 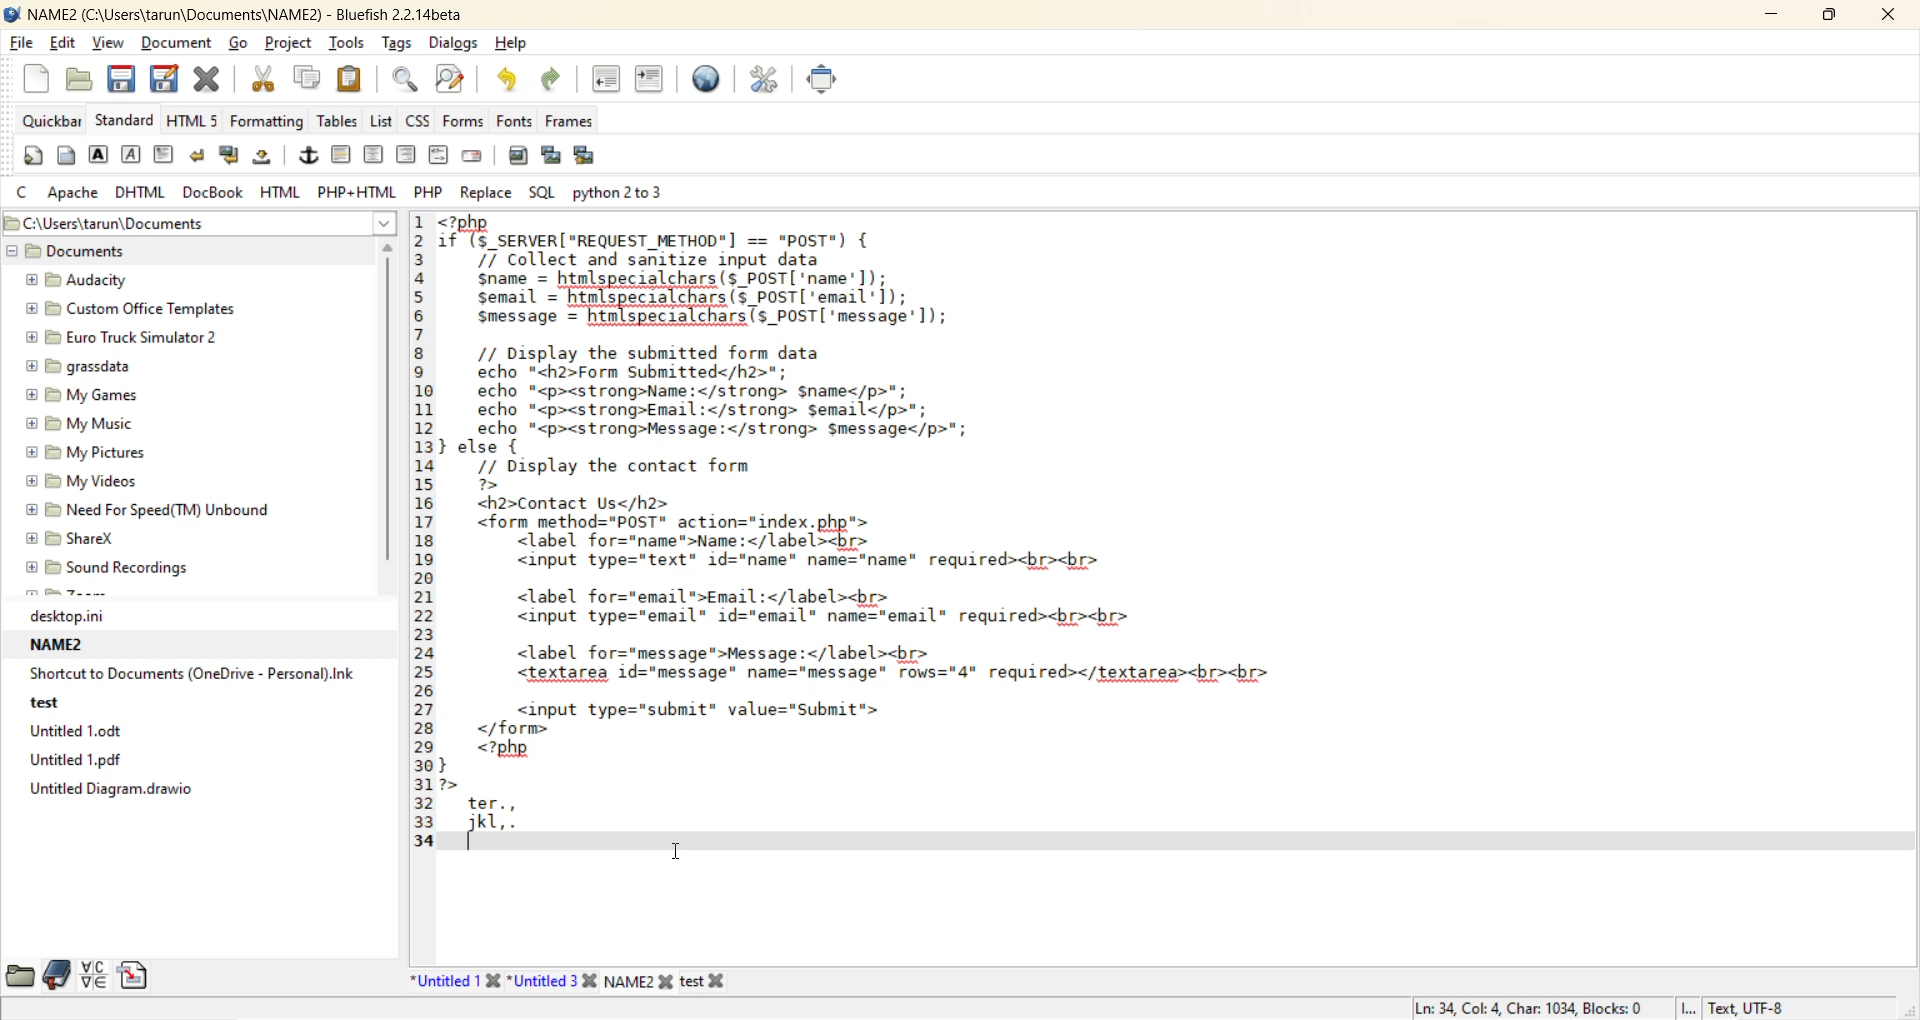 What do you see at coordinates (450, 79) in the screenshot?
I see `find and replace` at bounding box center [450, 79].